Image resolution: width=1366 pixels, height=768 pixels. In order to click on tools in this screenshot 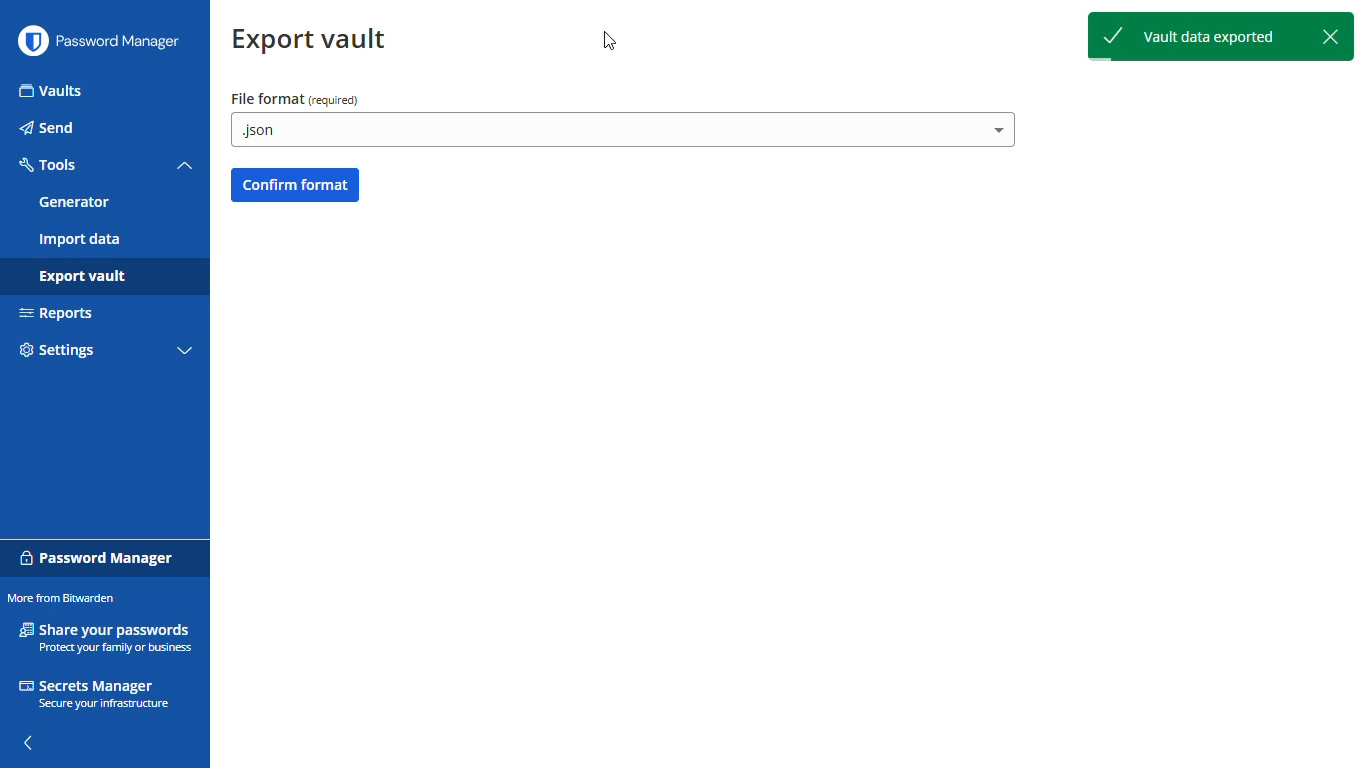, I will do `click(50, 165)`.